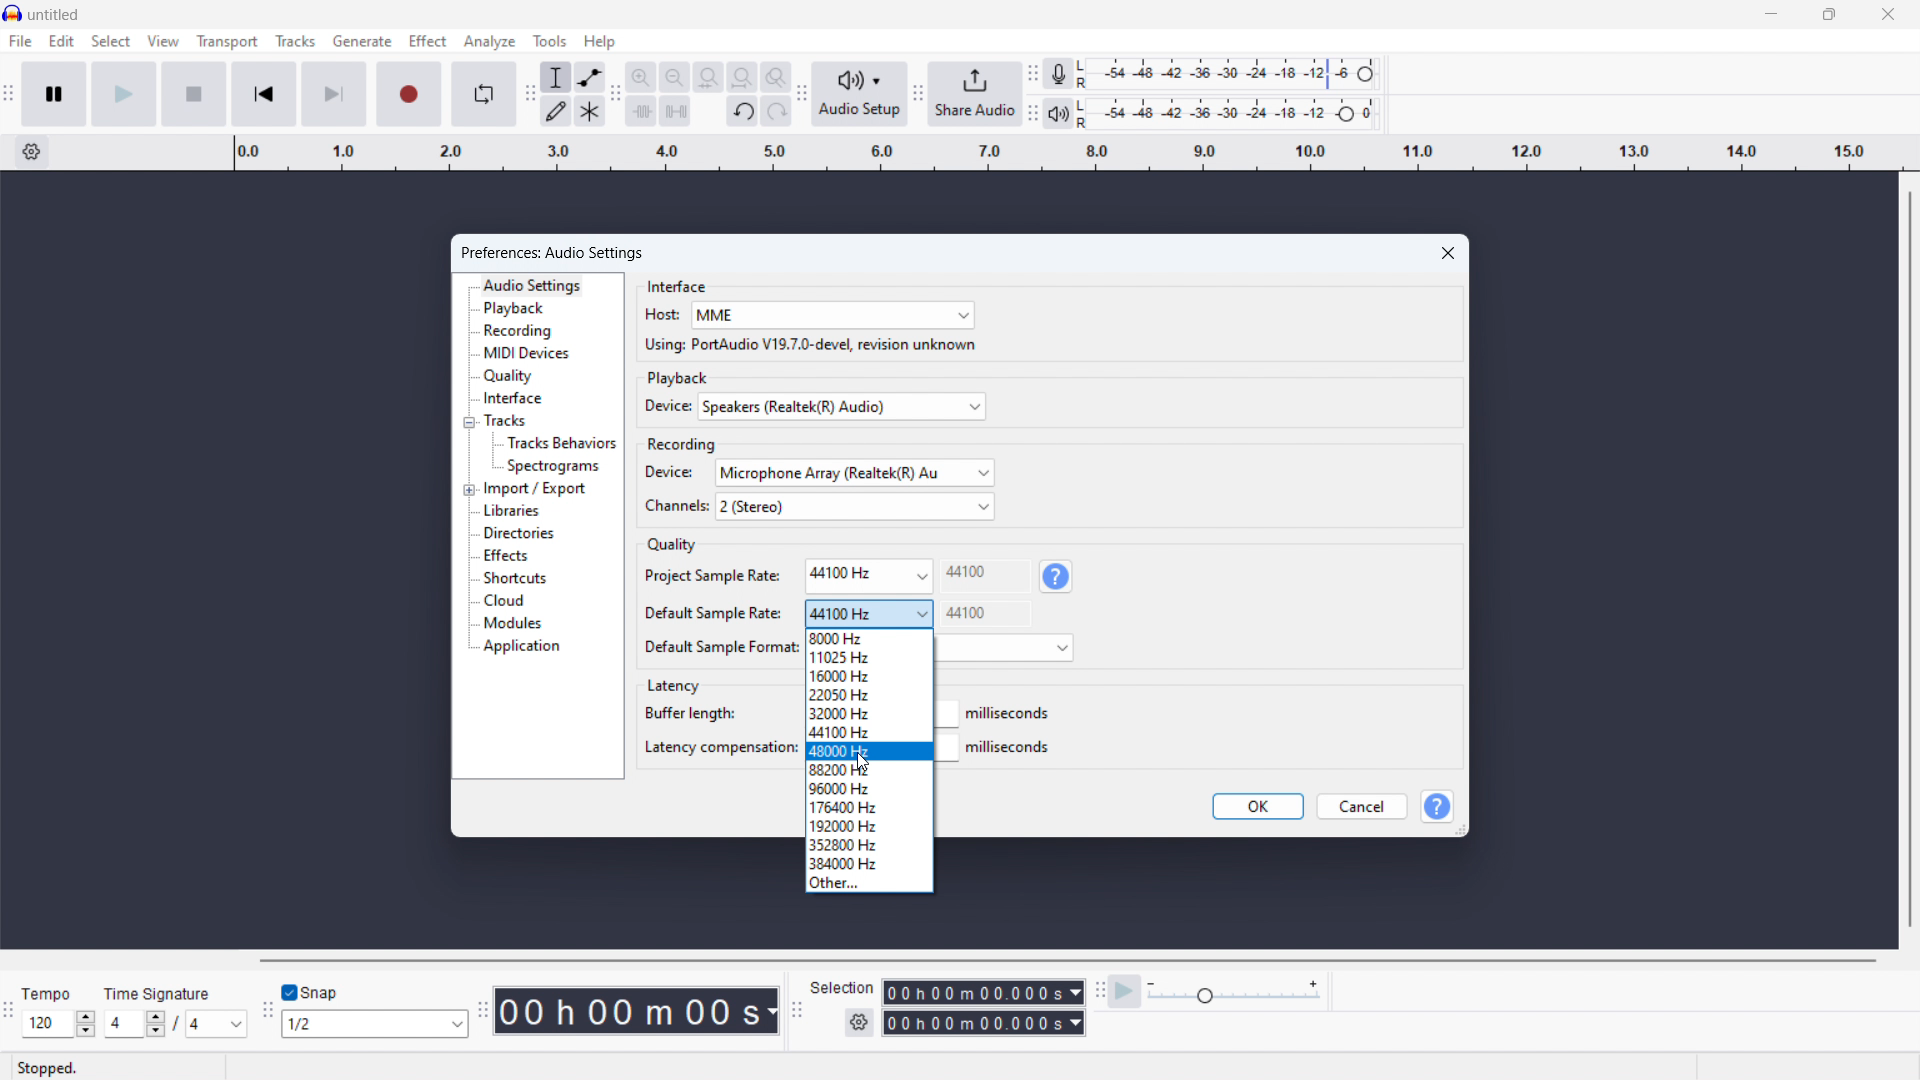  What do you see at coordinates (869, 751) in the screenshot?
I see `48000 Hz` at bounding box center [869, 751].